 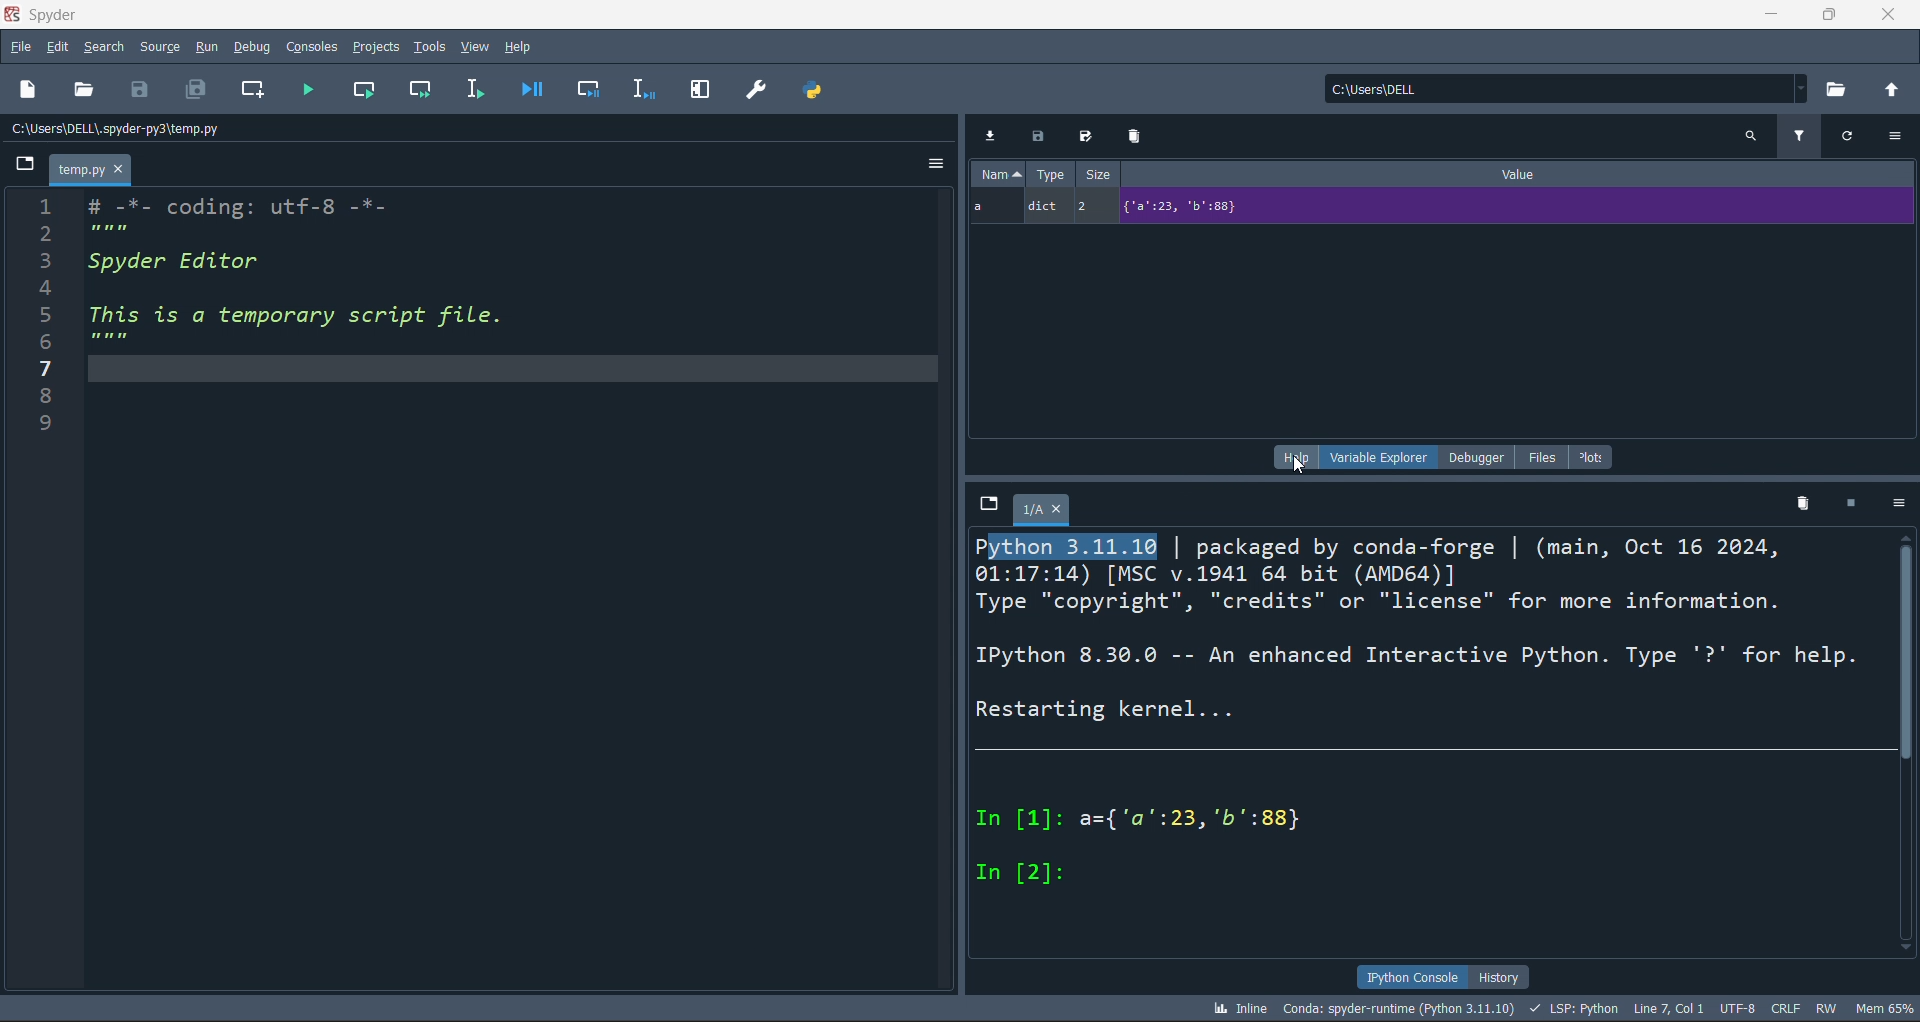 I want to click on type, so click(x=1048, y=175).